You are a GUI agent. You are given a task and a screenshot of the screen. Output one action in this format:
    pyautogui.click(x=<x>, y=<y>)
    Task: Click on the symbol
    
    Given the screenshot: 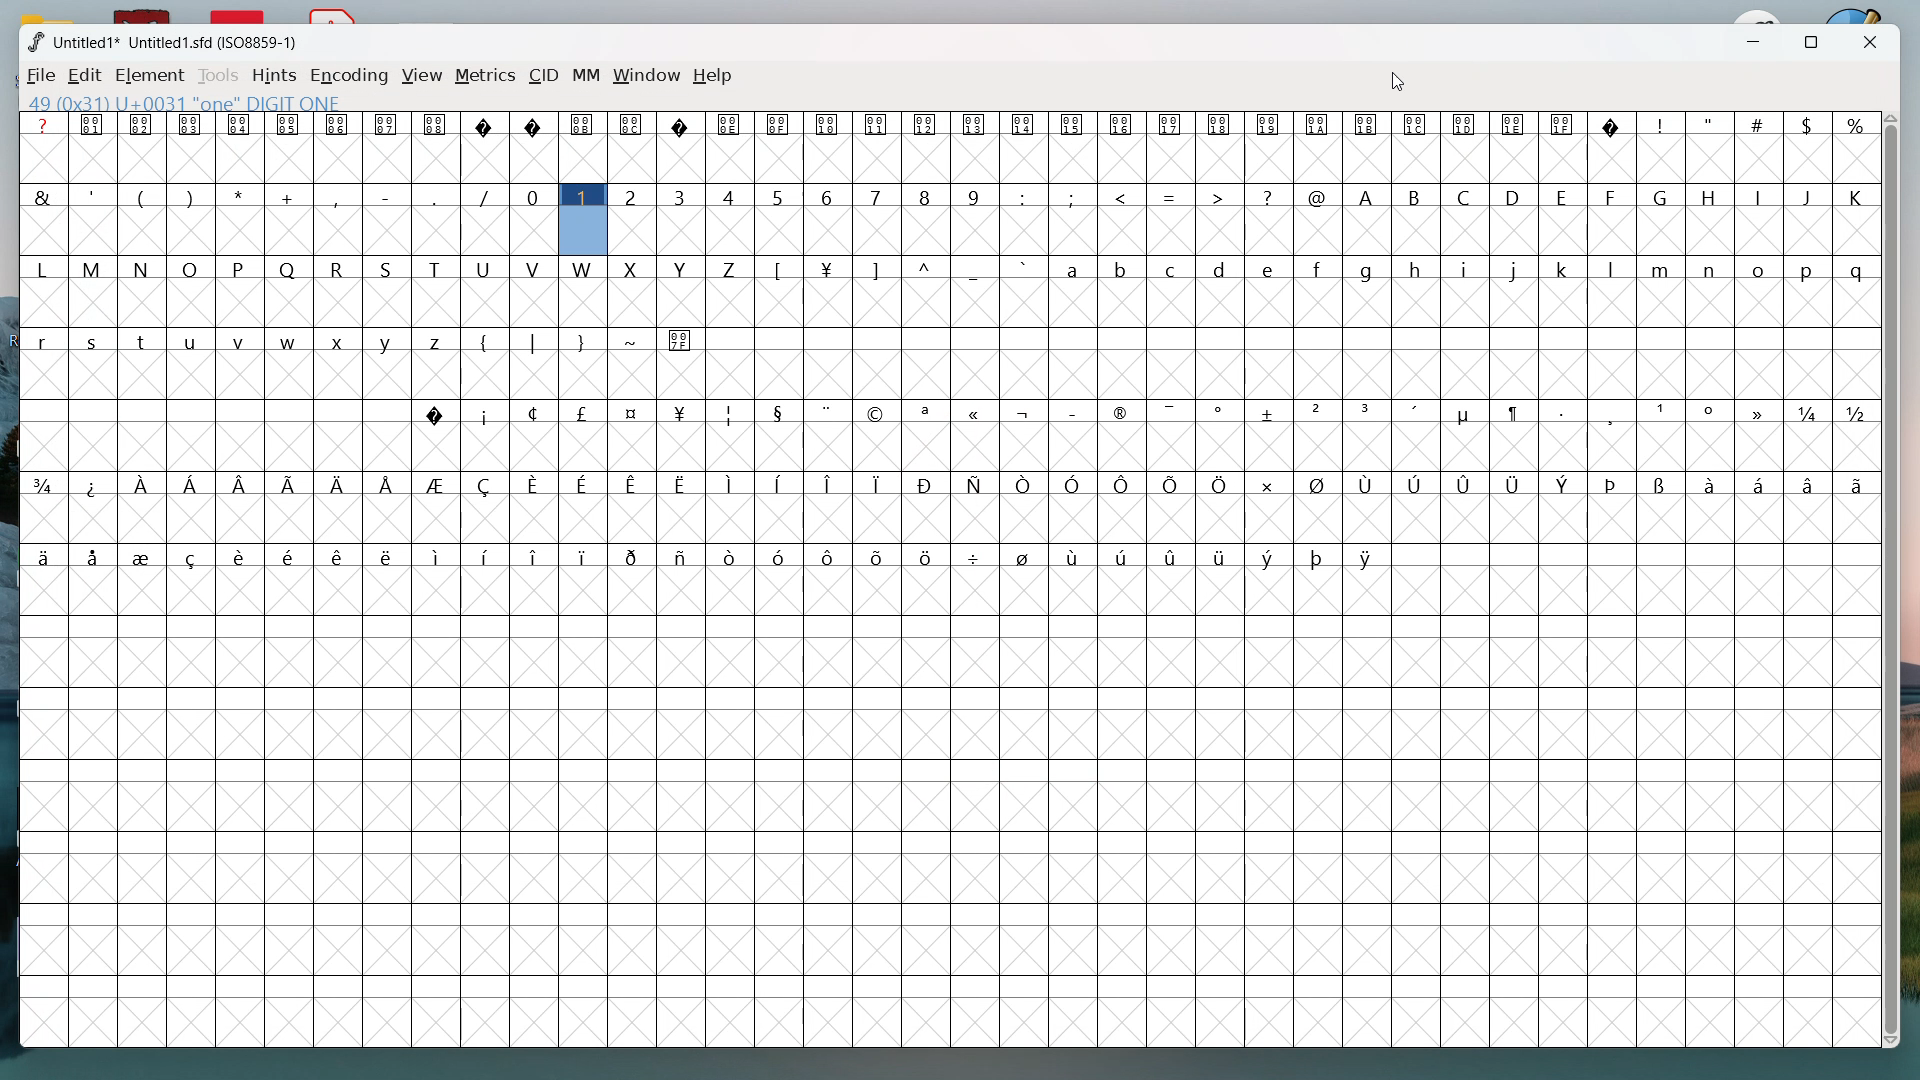 What is the action you would take?
    pyautogui.click(x=828, y=558)
    